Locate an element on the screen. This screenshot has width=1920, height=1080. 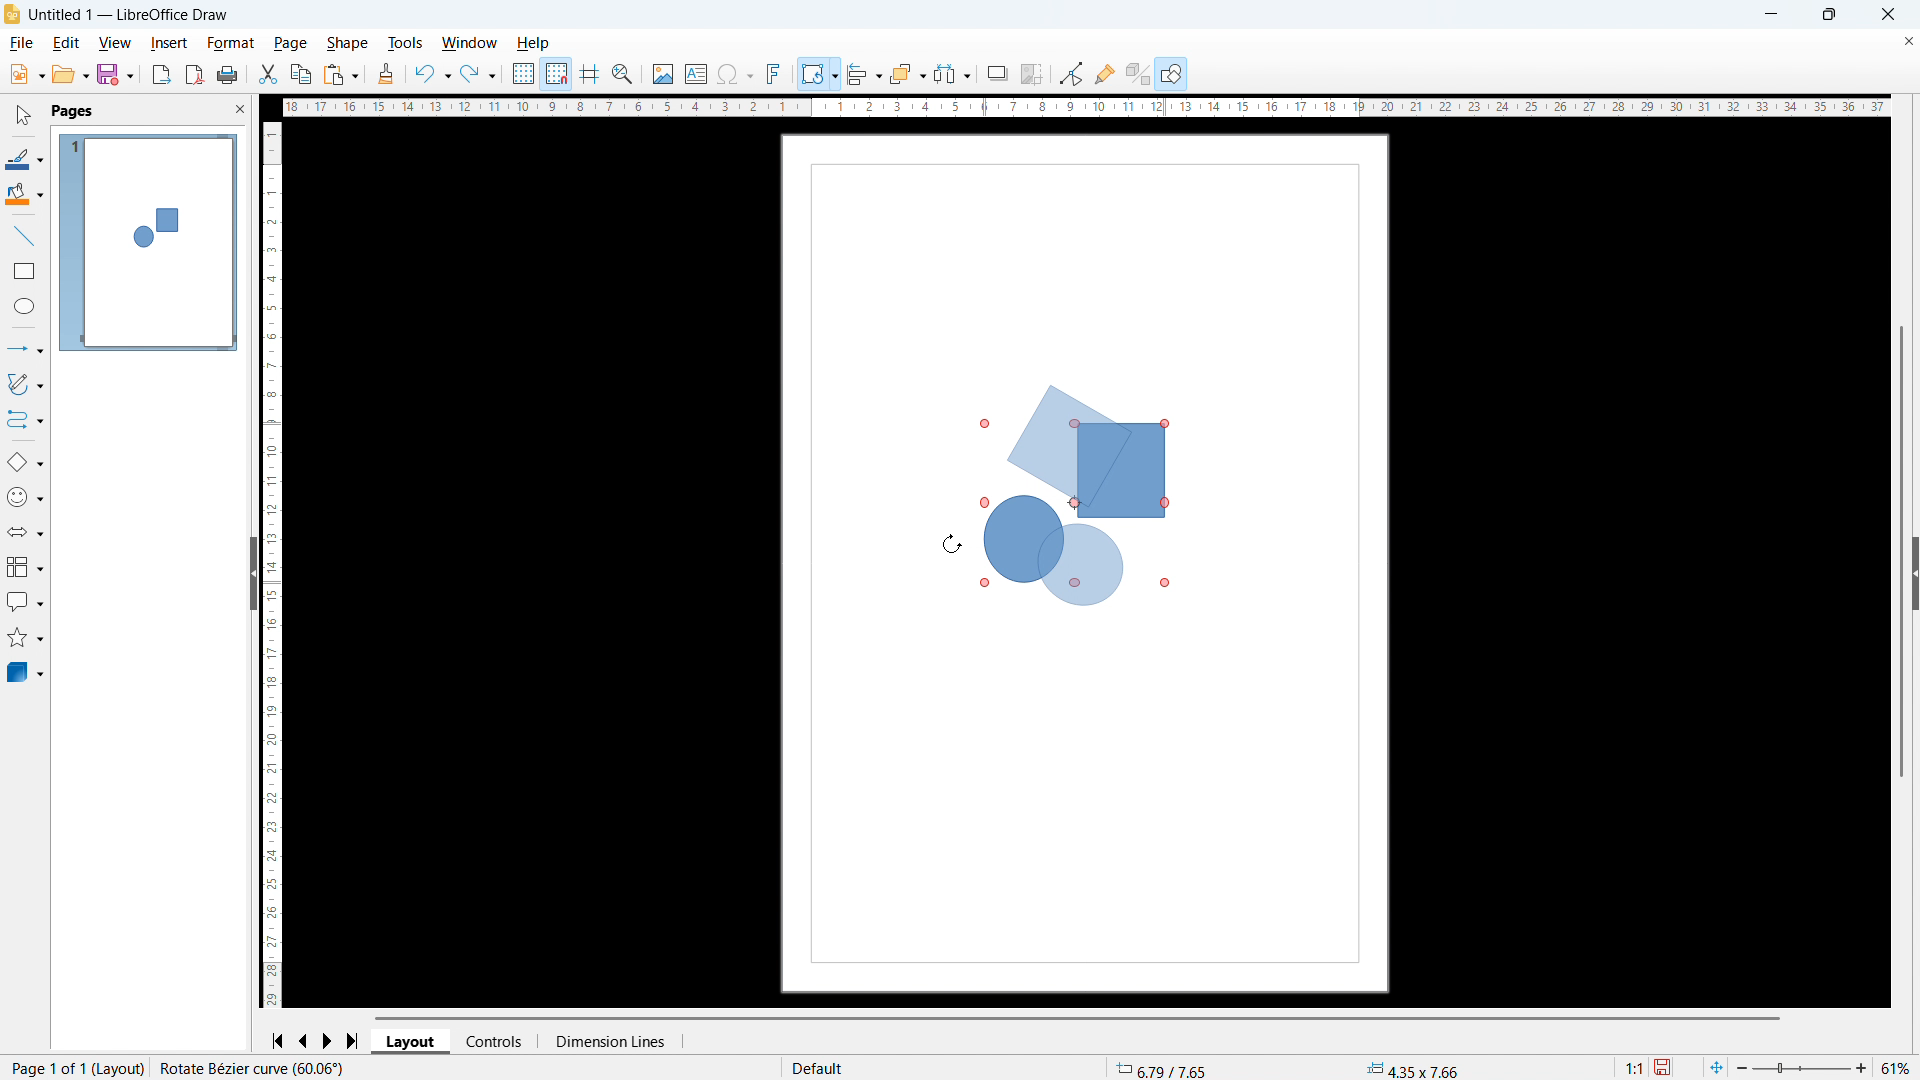
Tools  is located at coordinates (406, 42).